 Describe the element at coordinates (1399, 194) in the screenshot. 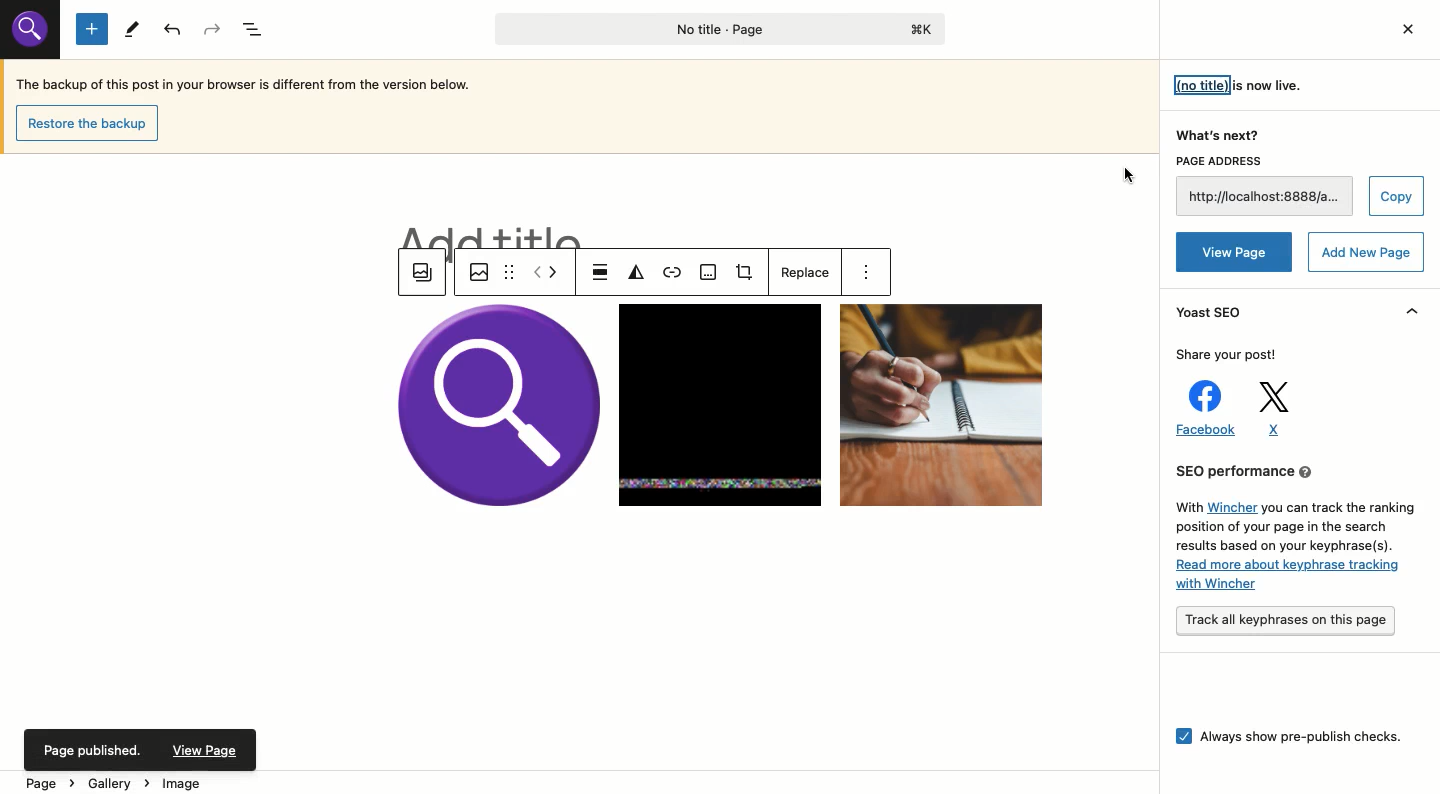

I see `Copy` at that location.